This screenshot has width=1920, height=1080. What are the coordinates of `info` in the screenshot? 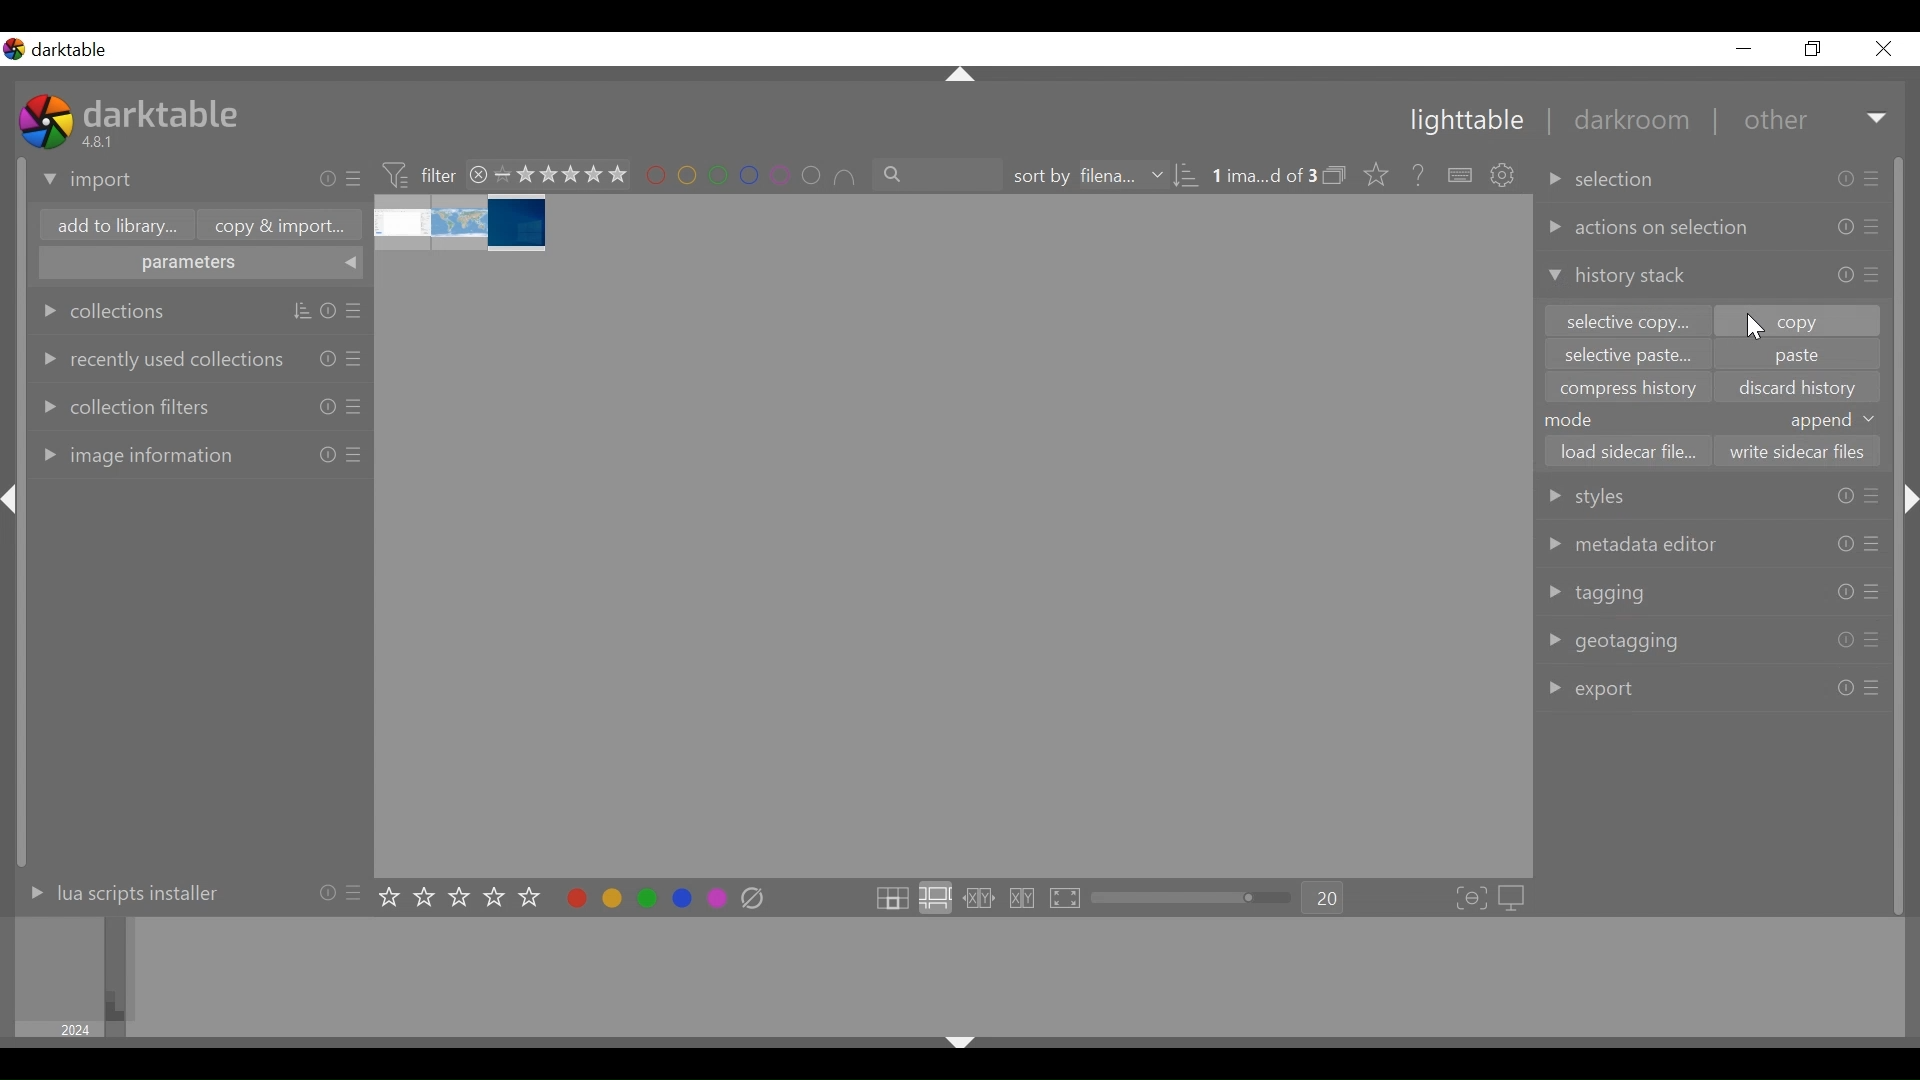 It's located at (1846, 228).